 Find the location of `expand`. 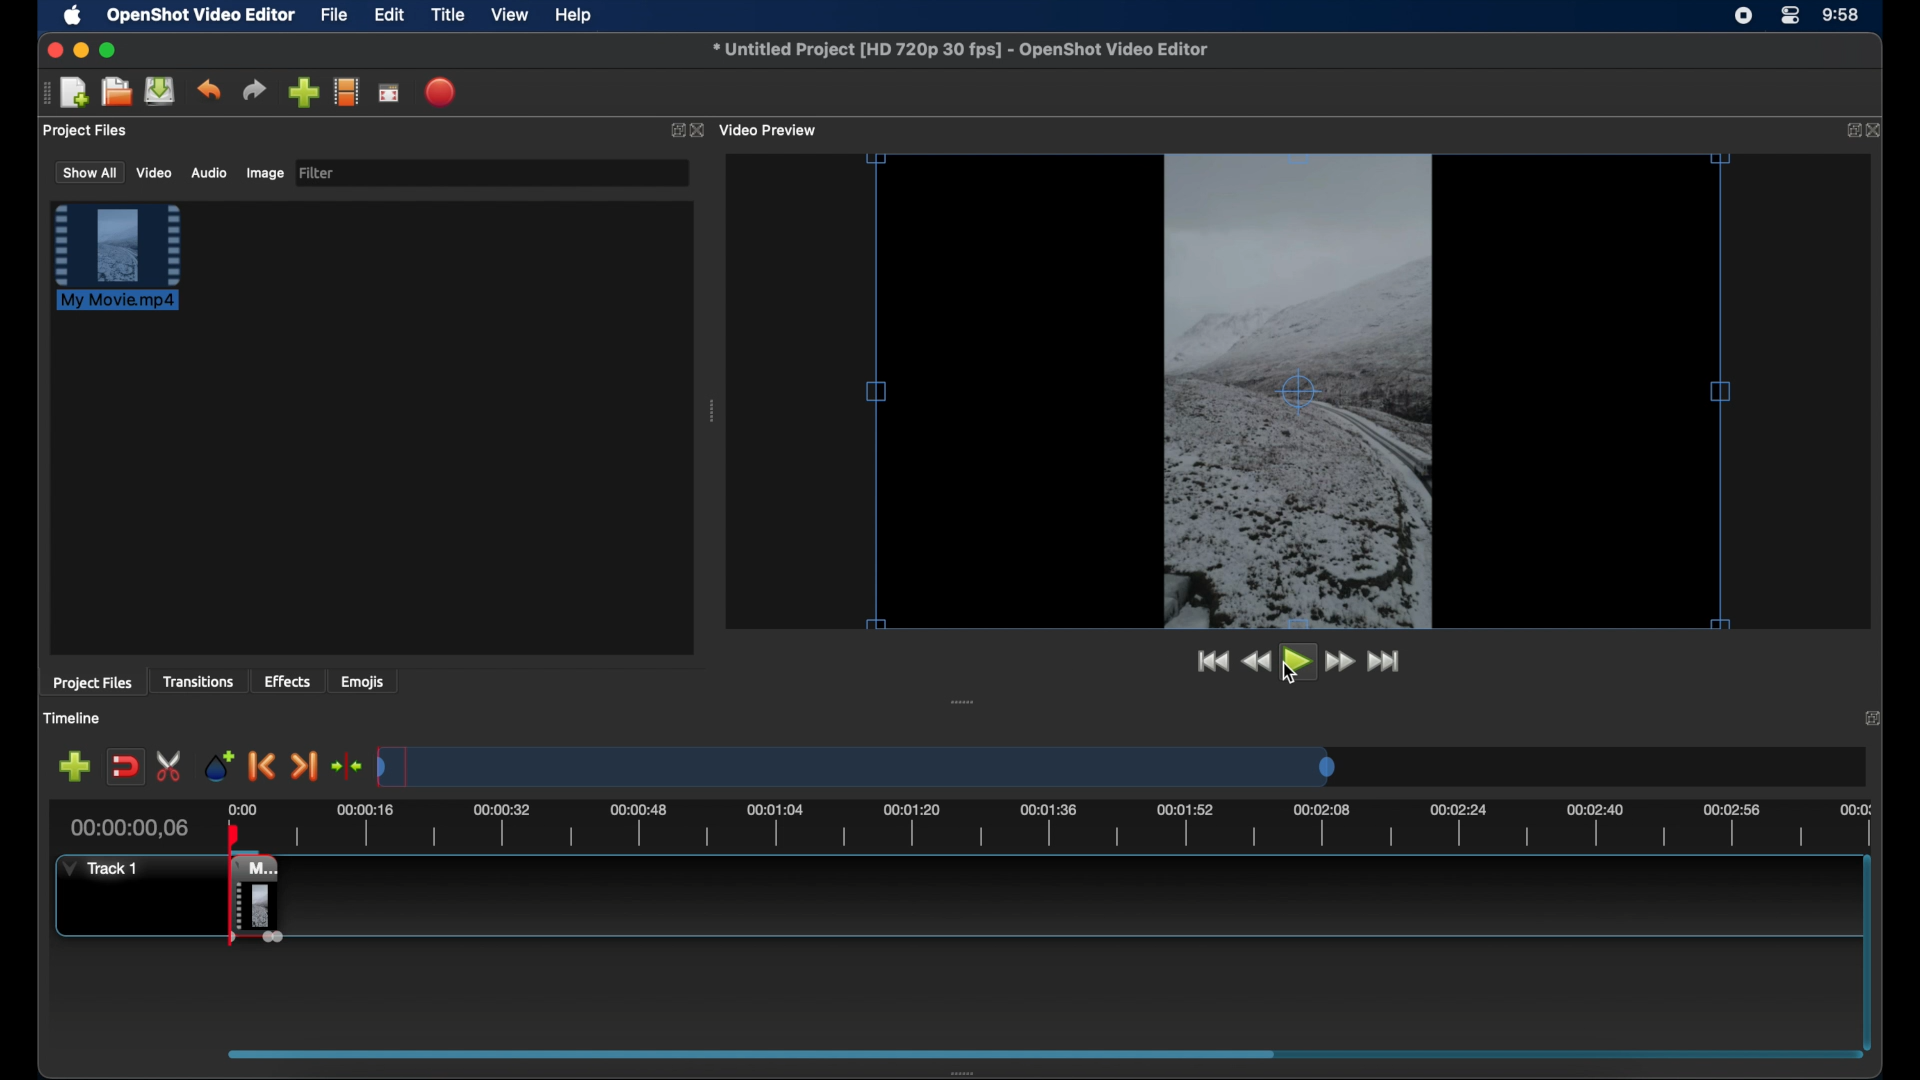

expand is located at coordinates (1847, 131).